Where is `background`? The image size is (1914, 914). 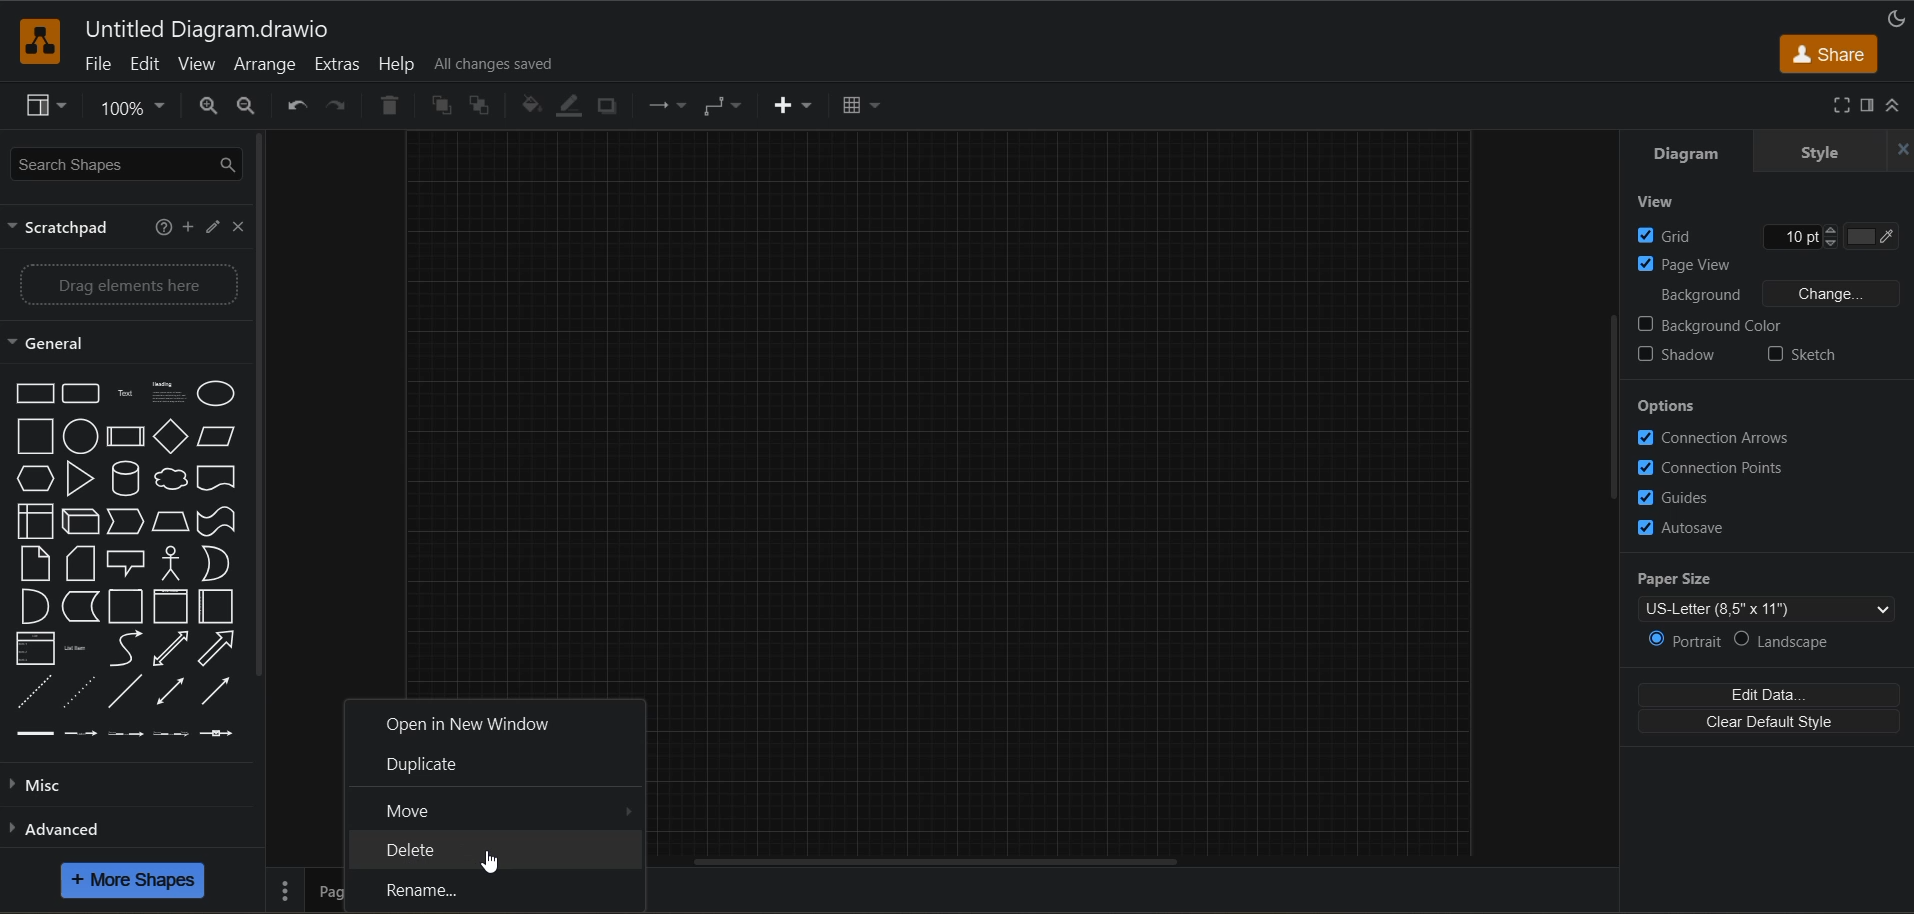 background is located at coordinates (1777, 293).